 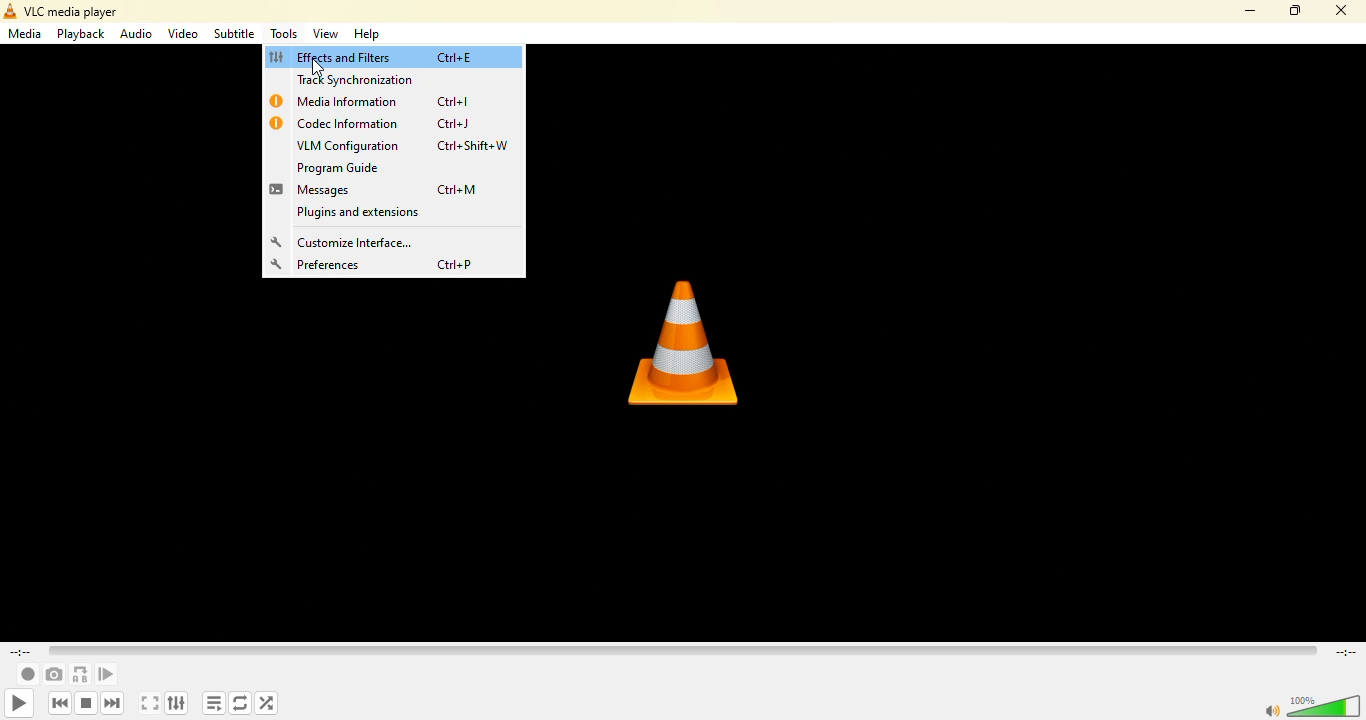 I want to click on previous media in playlist, so click(x=59, y=703).